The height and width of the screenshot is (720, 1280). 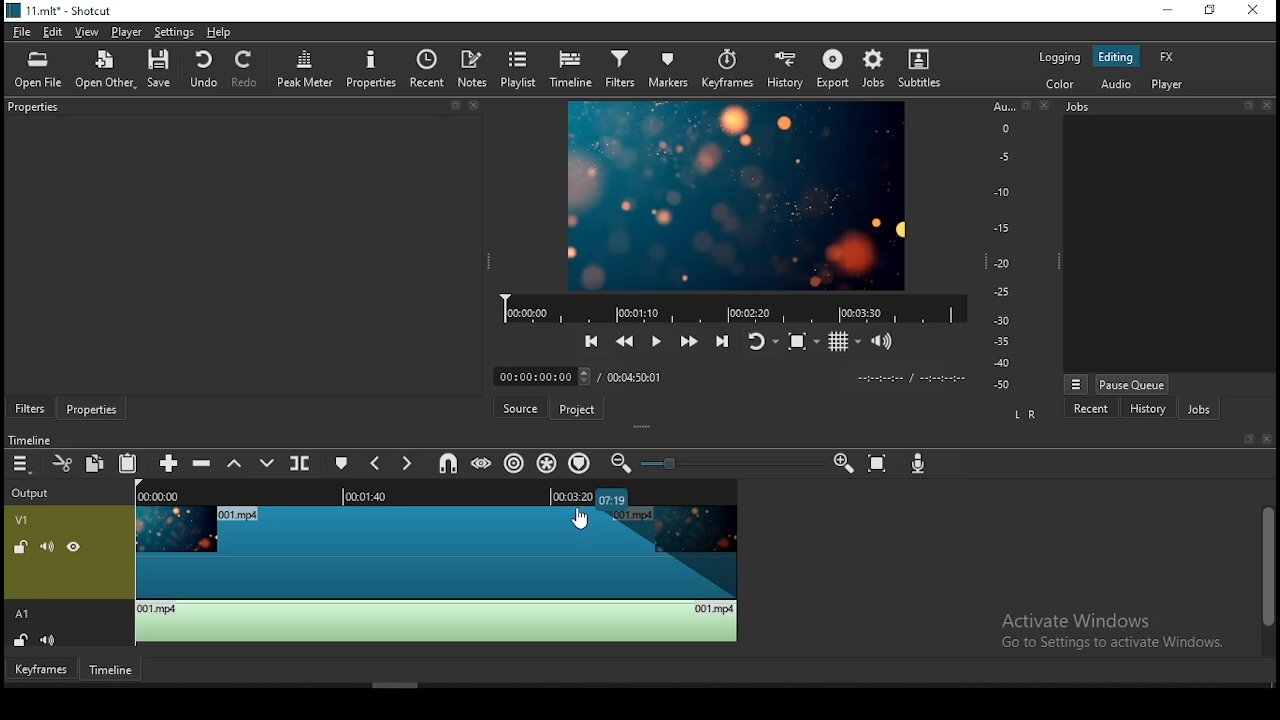 What do you see at coordinates (29, 406) in the screenshot?
I see `filters` at bounding box center [29, 406].